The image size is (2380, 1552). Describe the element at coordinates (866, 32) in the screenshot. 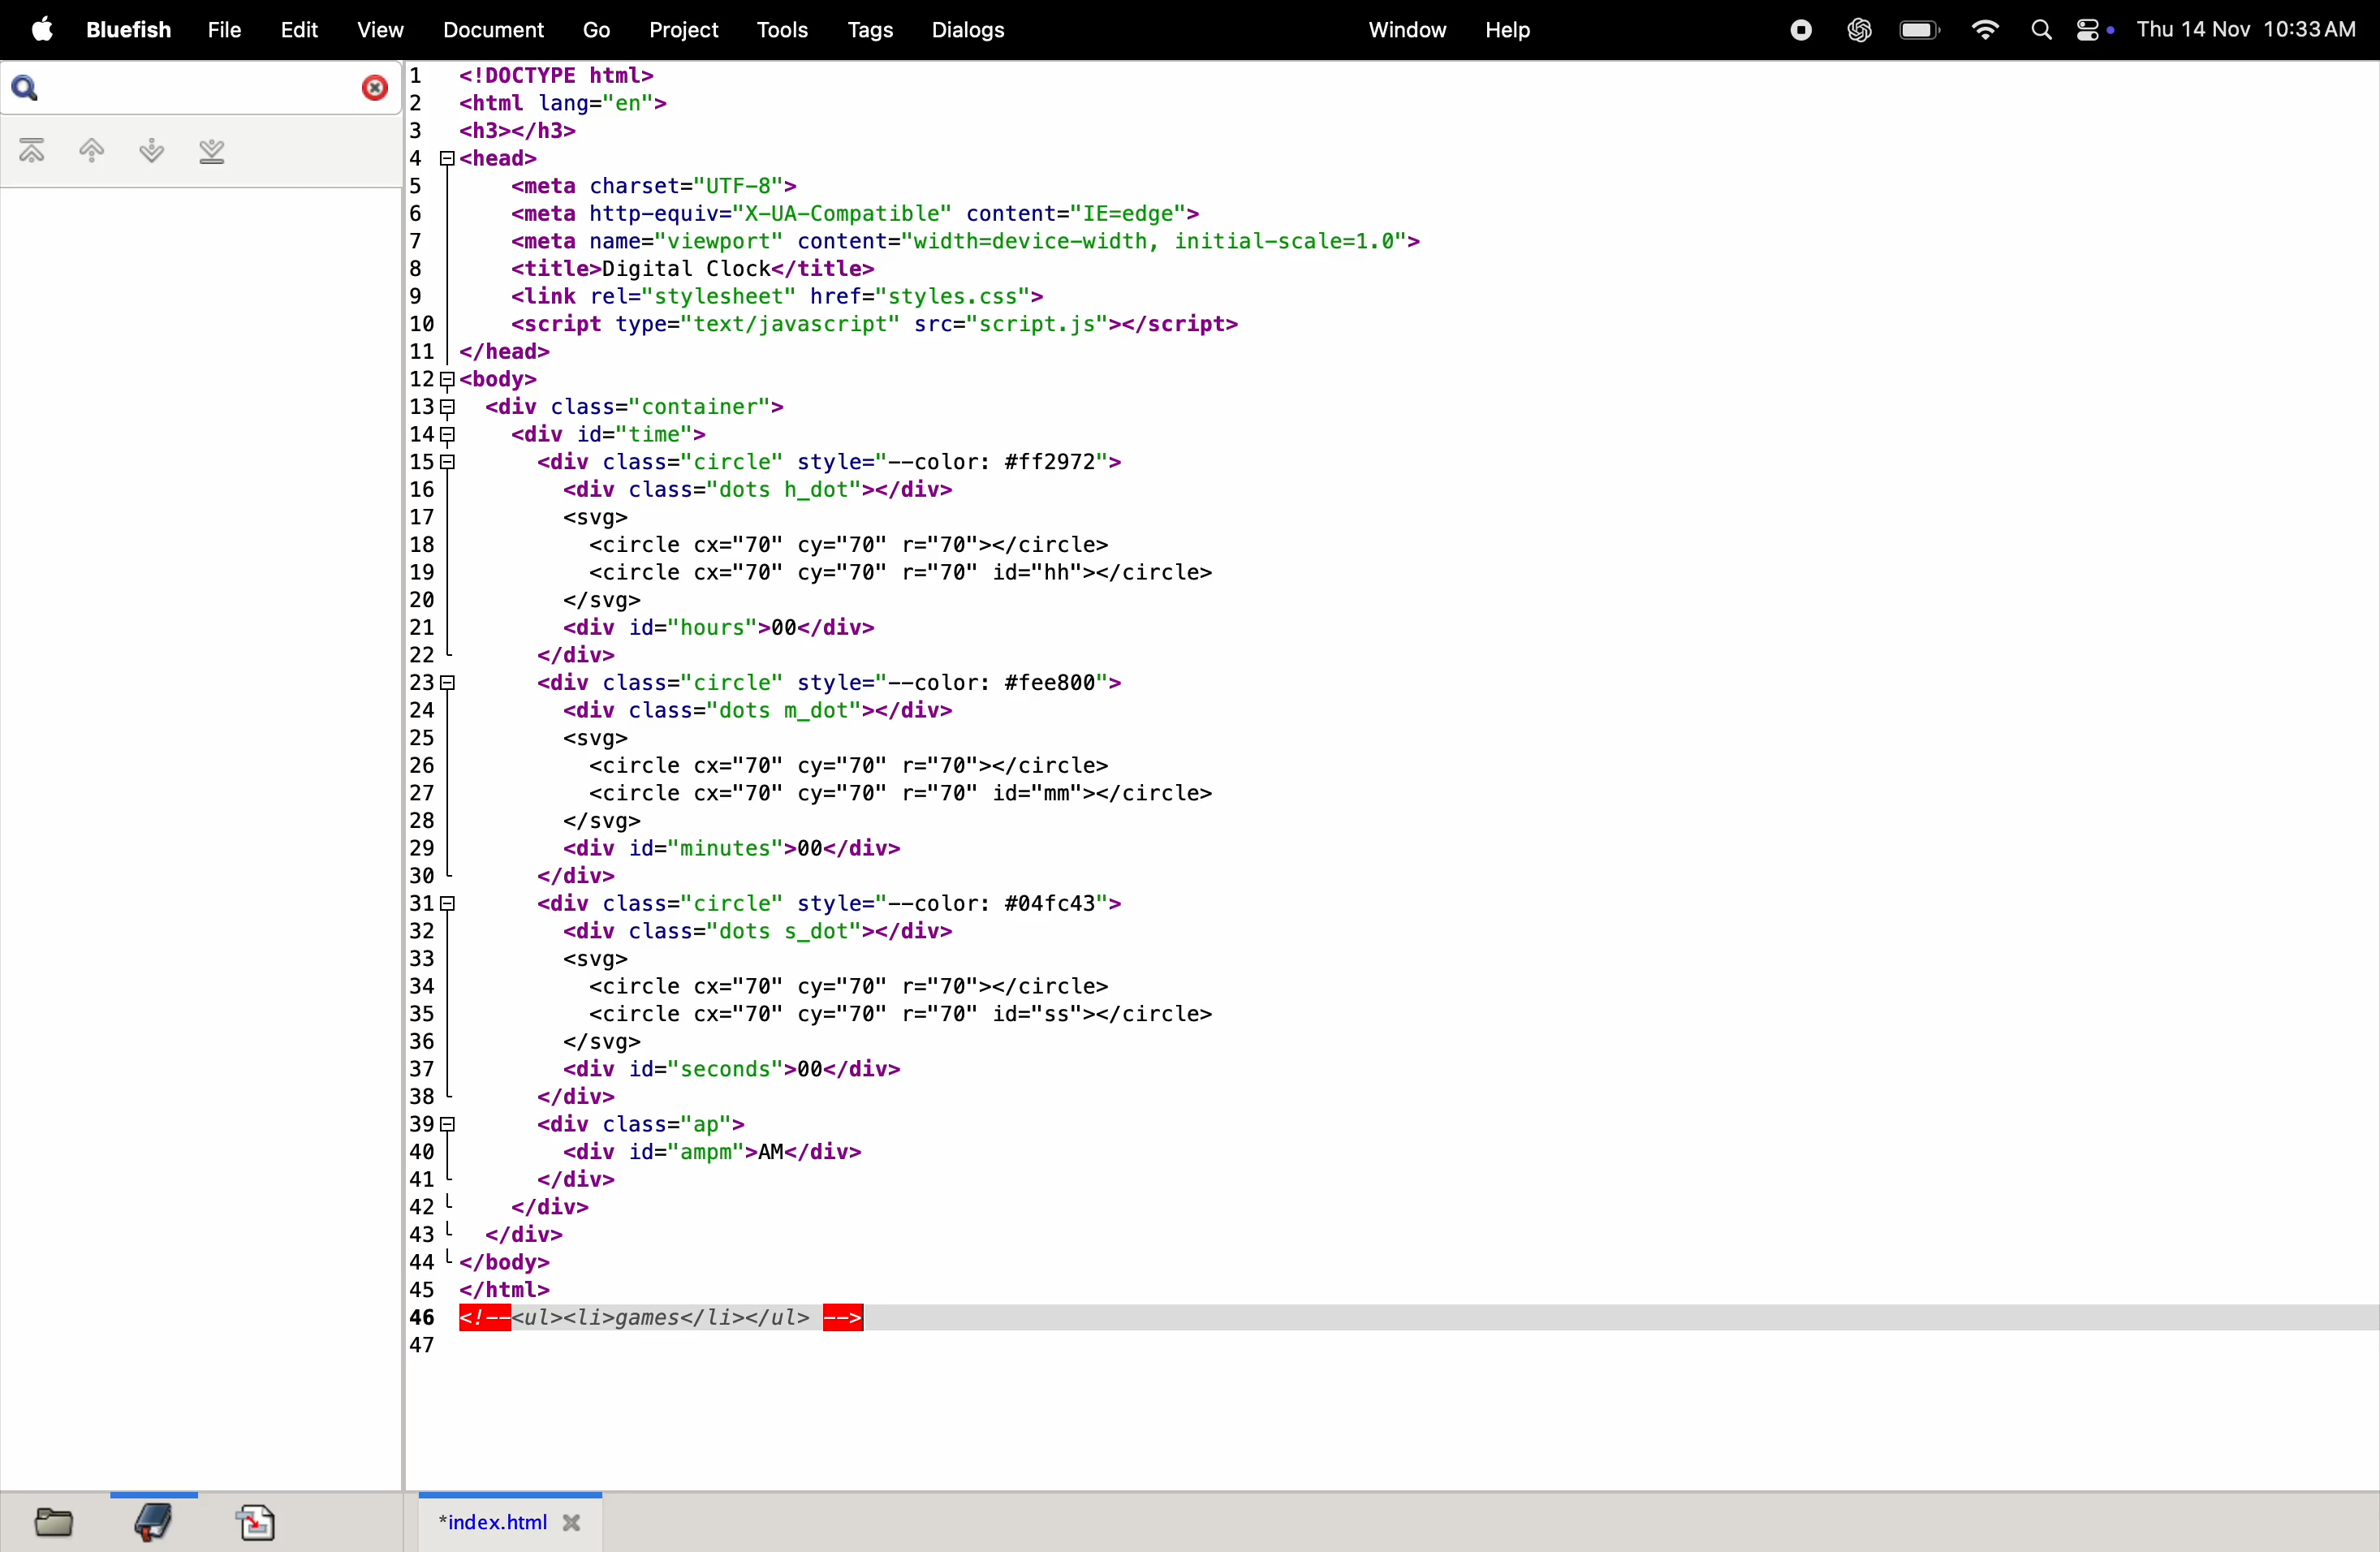

I see `Tags` at that location.